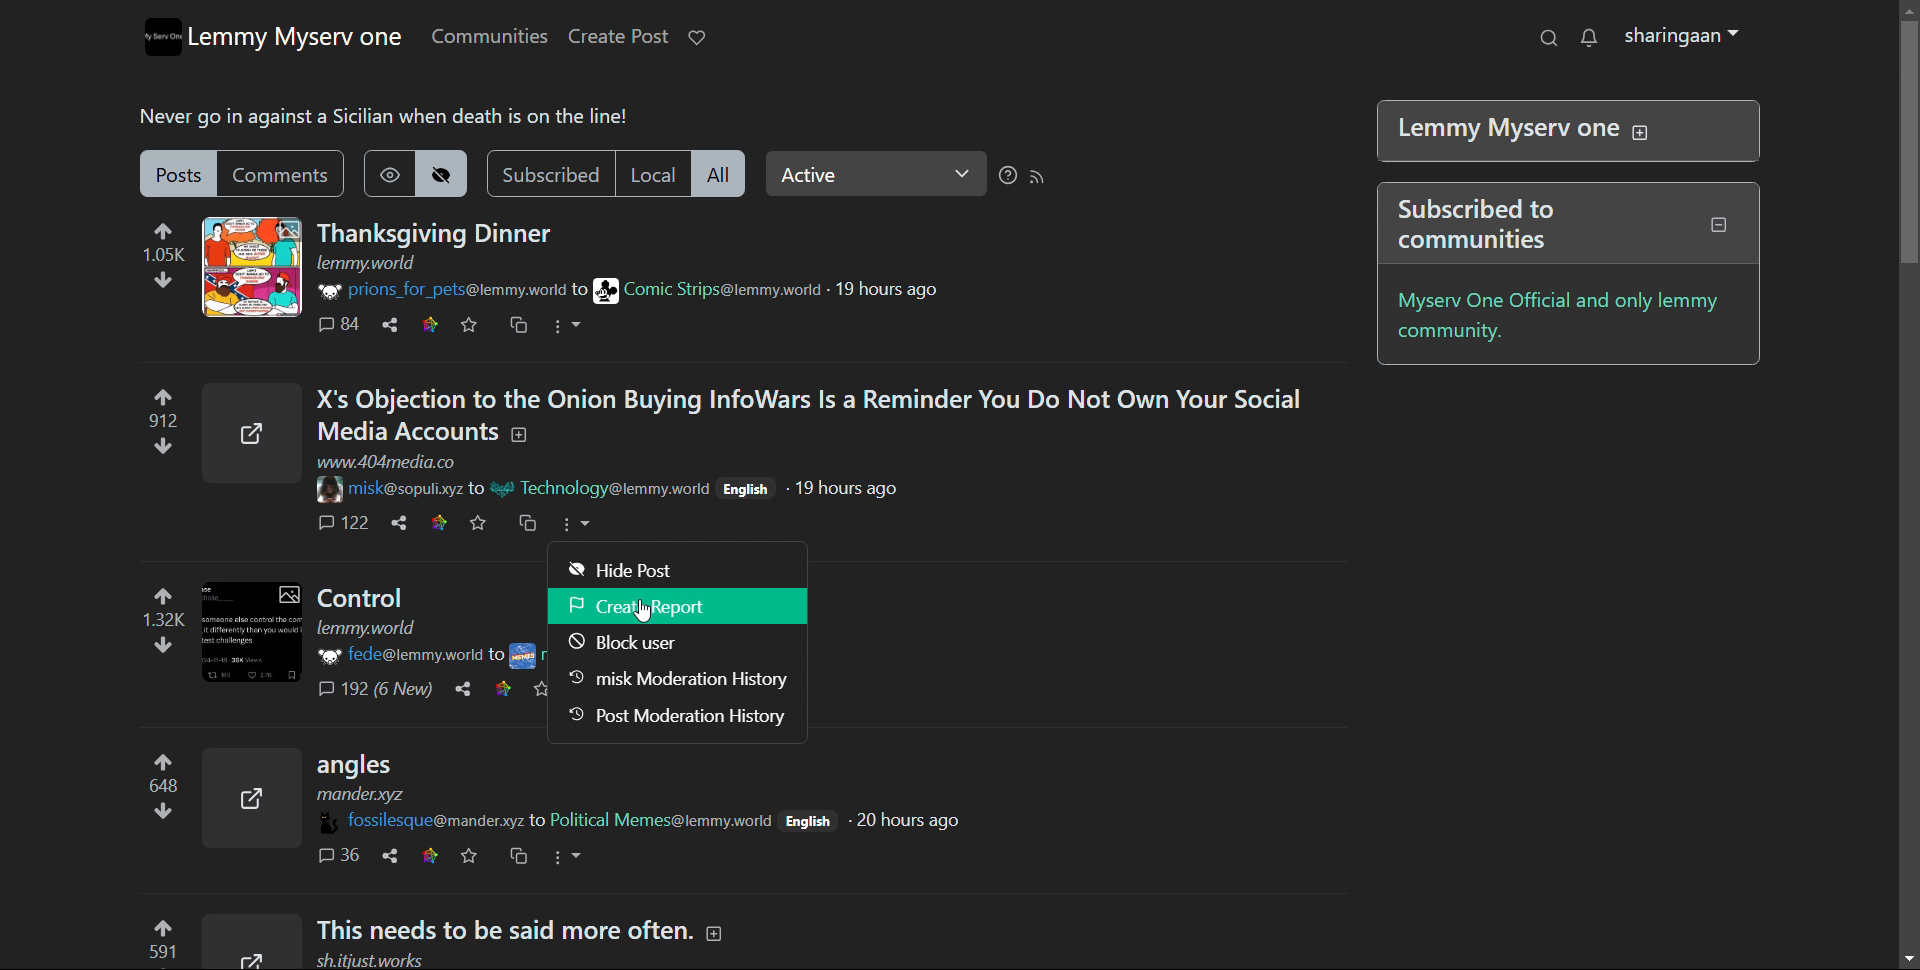 This screenshot has height=970, width=1920. Describe the element at coordinates (394, 463) in the screenshot. I see `URL` at that location.